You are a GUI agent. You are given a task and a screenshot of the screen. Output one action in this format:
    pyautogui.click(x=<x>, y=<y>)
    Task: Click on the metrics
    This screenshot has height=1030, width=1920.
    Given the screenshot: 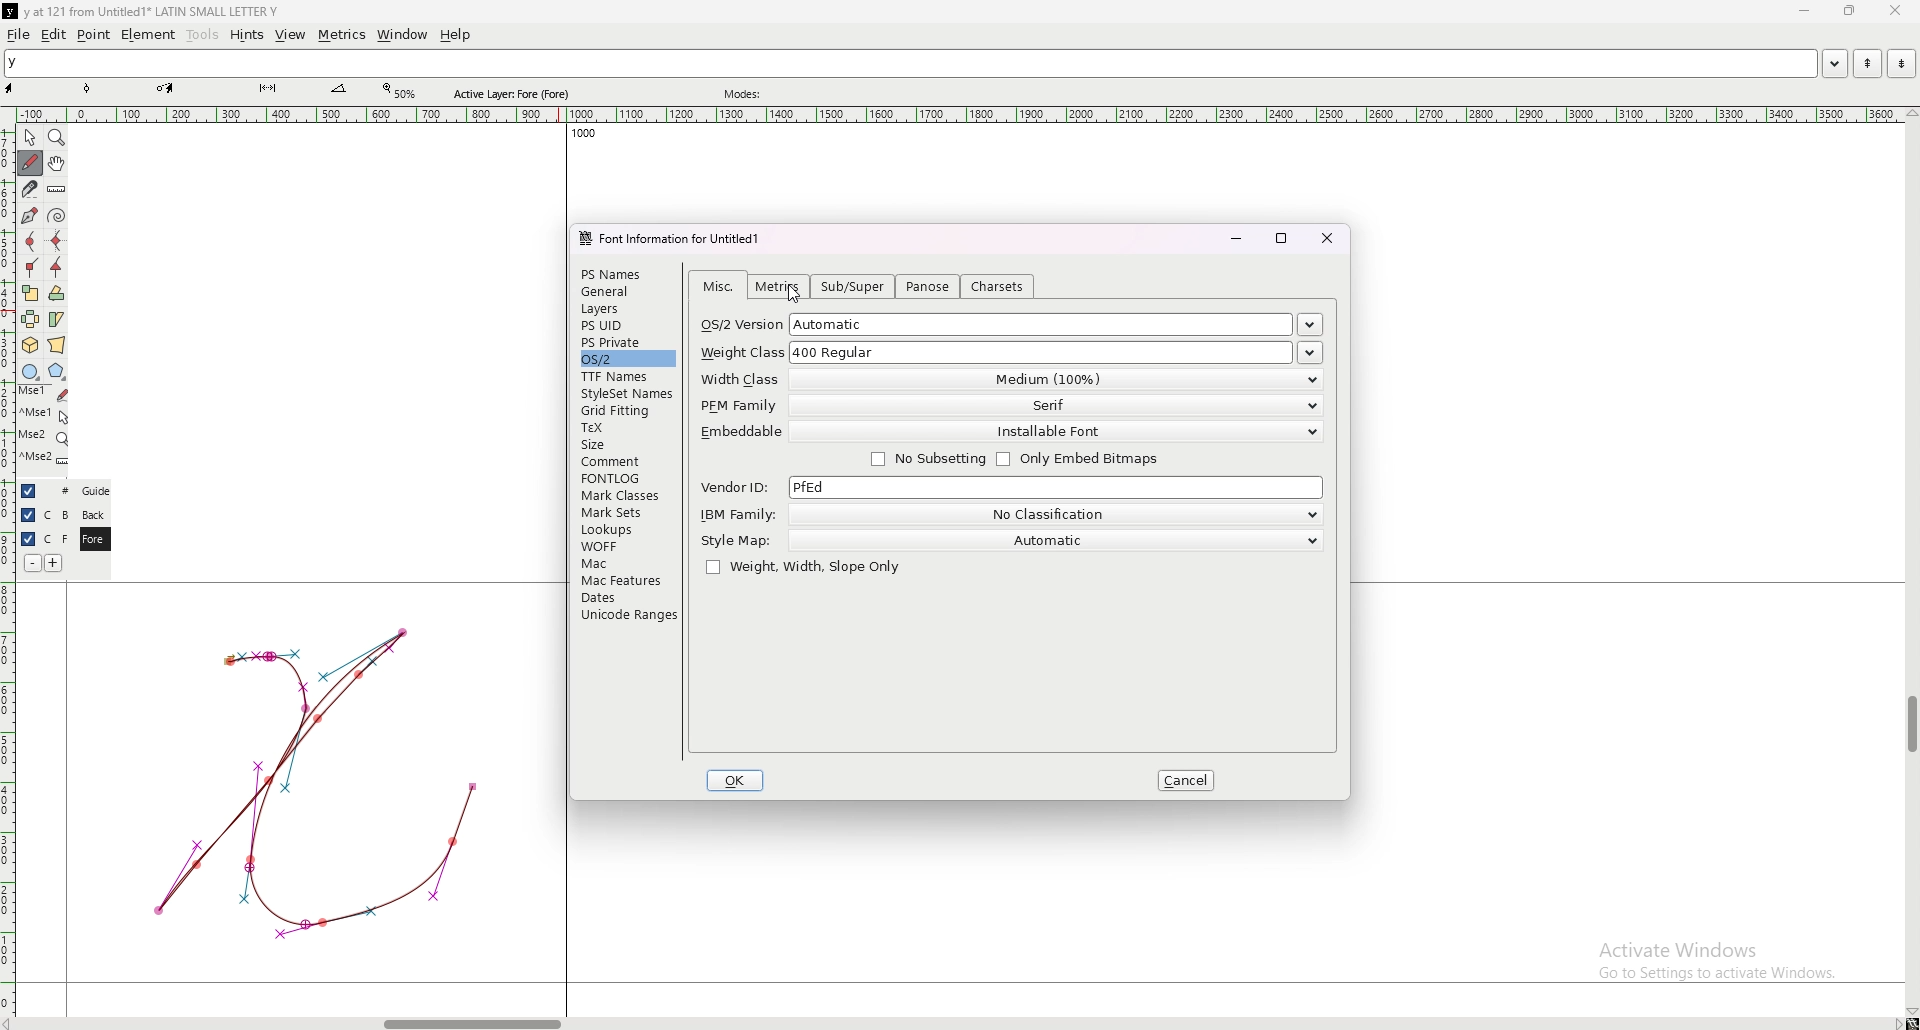 What is the action you would take?
    pyautogui.click(x=341, y=35)
    